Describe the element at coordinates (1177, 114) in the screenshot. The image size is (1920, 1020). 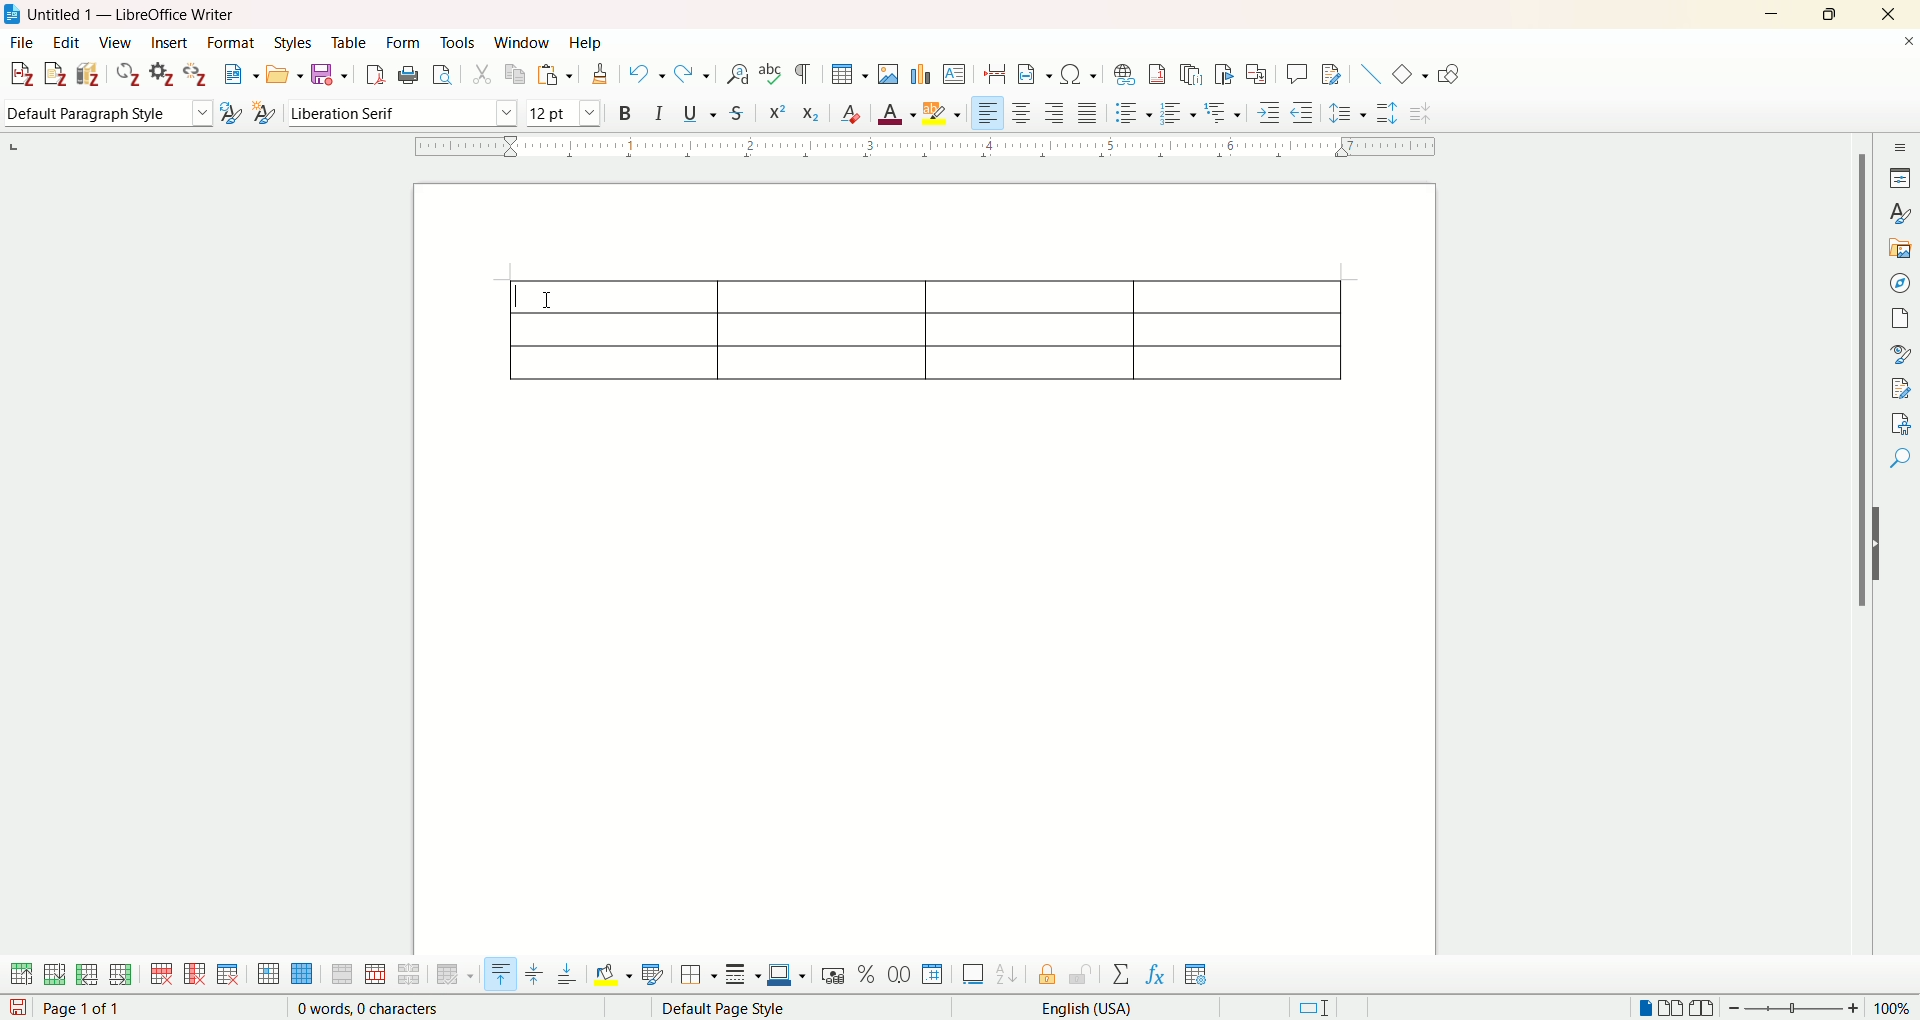
I see `ordered list` at that location.